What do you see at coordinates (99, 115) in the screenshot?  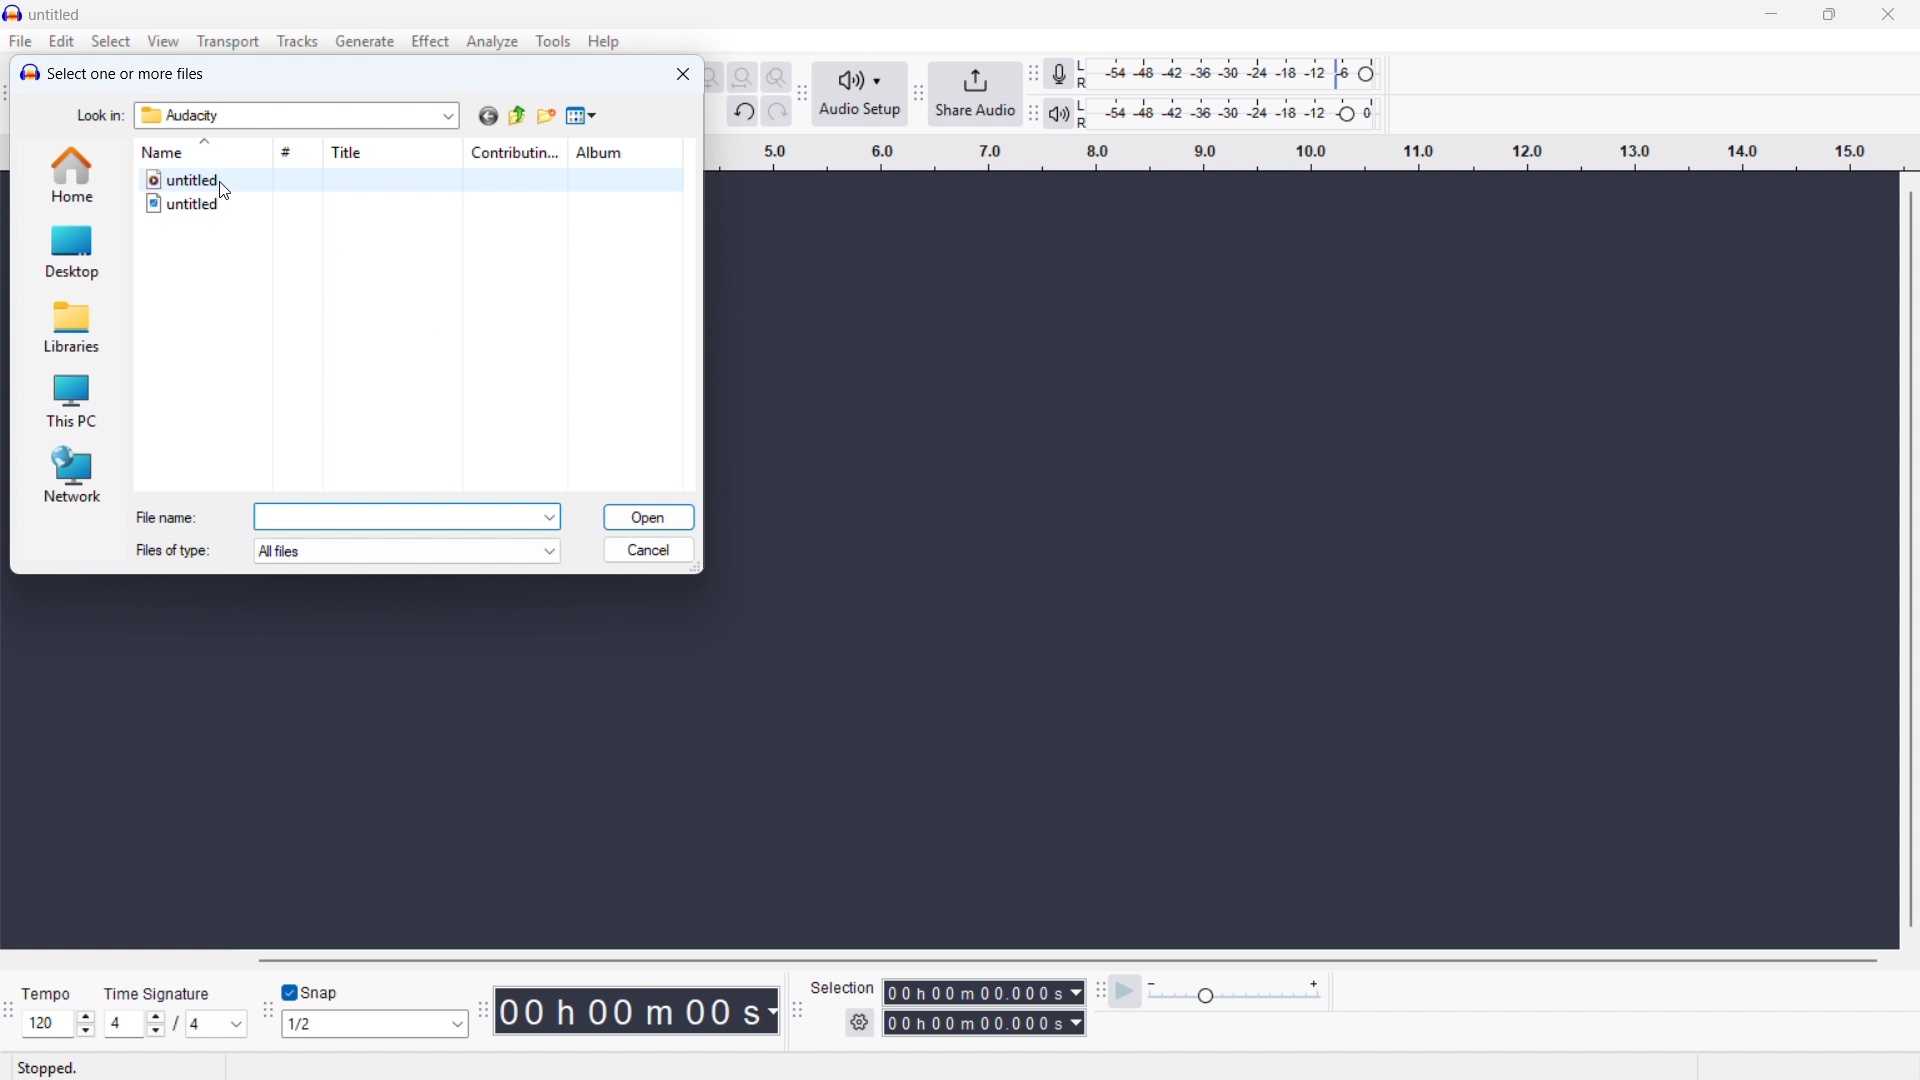 I see `look in` at bounding box center [99, 115].